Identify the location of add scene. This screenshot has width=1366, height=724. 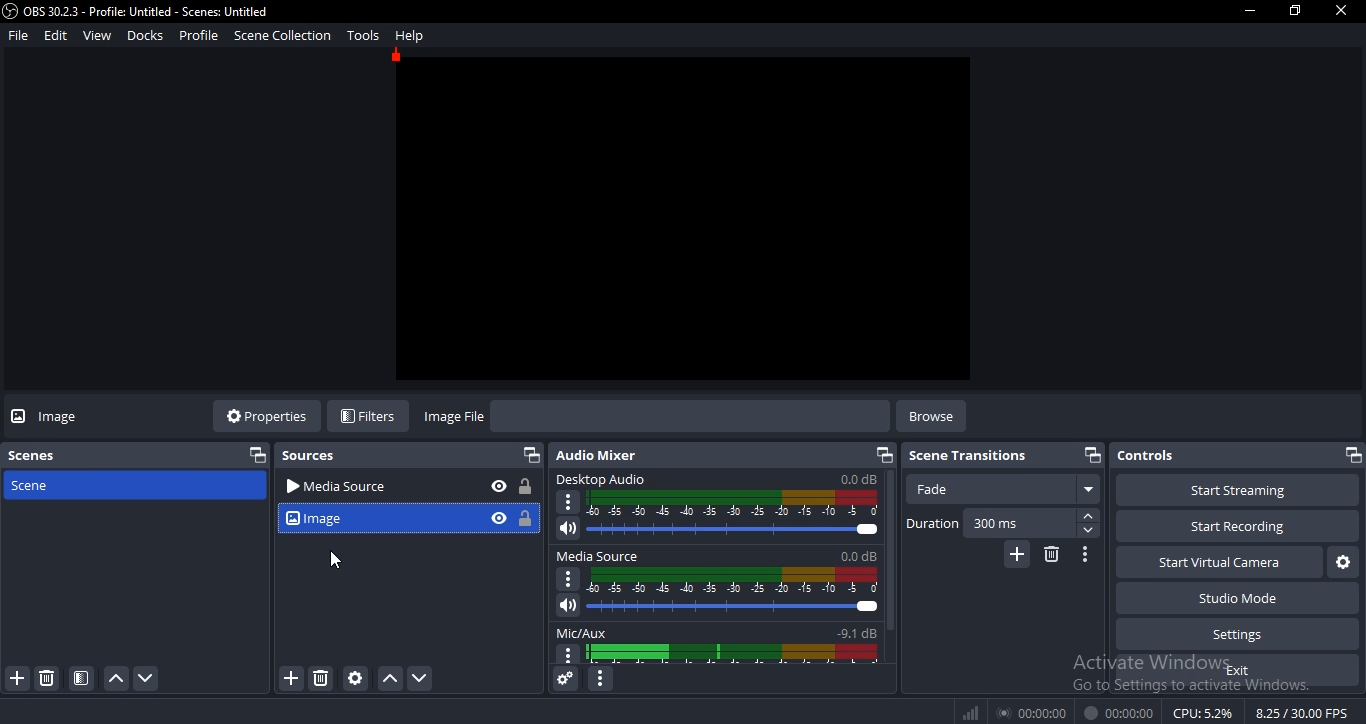
(15, 677).